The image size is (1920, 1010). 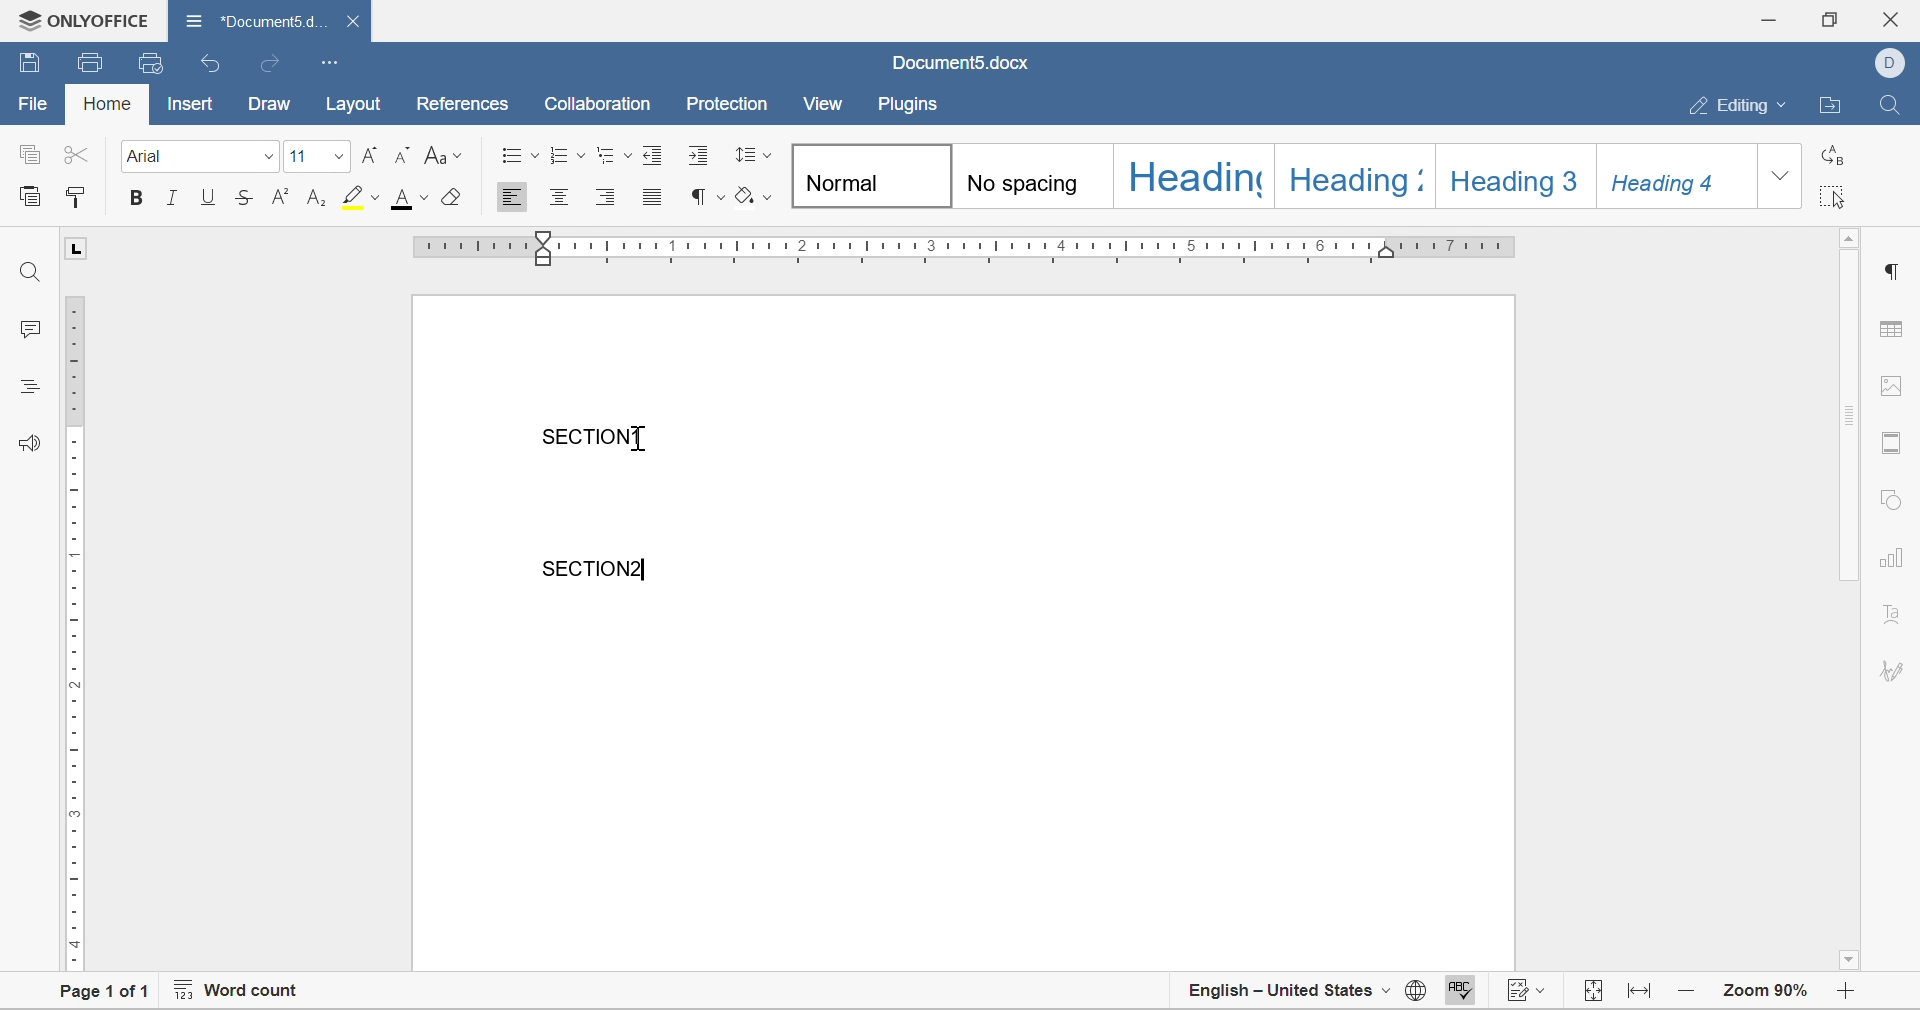 I want to click on insert, so click(x=188, y=103).